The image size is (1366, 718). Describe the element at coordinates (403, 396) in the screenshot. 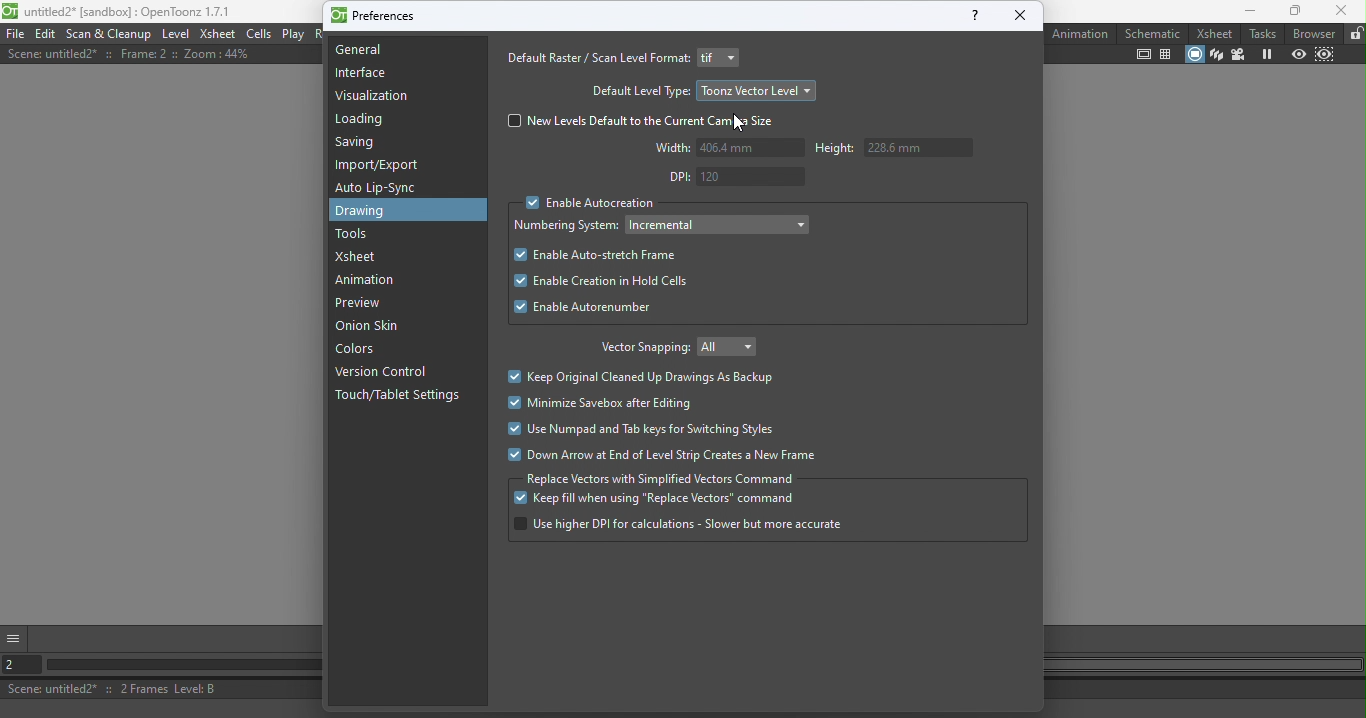

I see `Touch/tablet settings` at that location.